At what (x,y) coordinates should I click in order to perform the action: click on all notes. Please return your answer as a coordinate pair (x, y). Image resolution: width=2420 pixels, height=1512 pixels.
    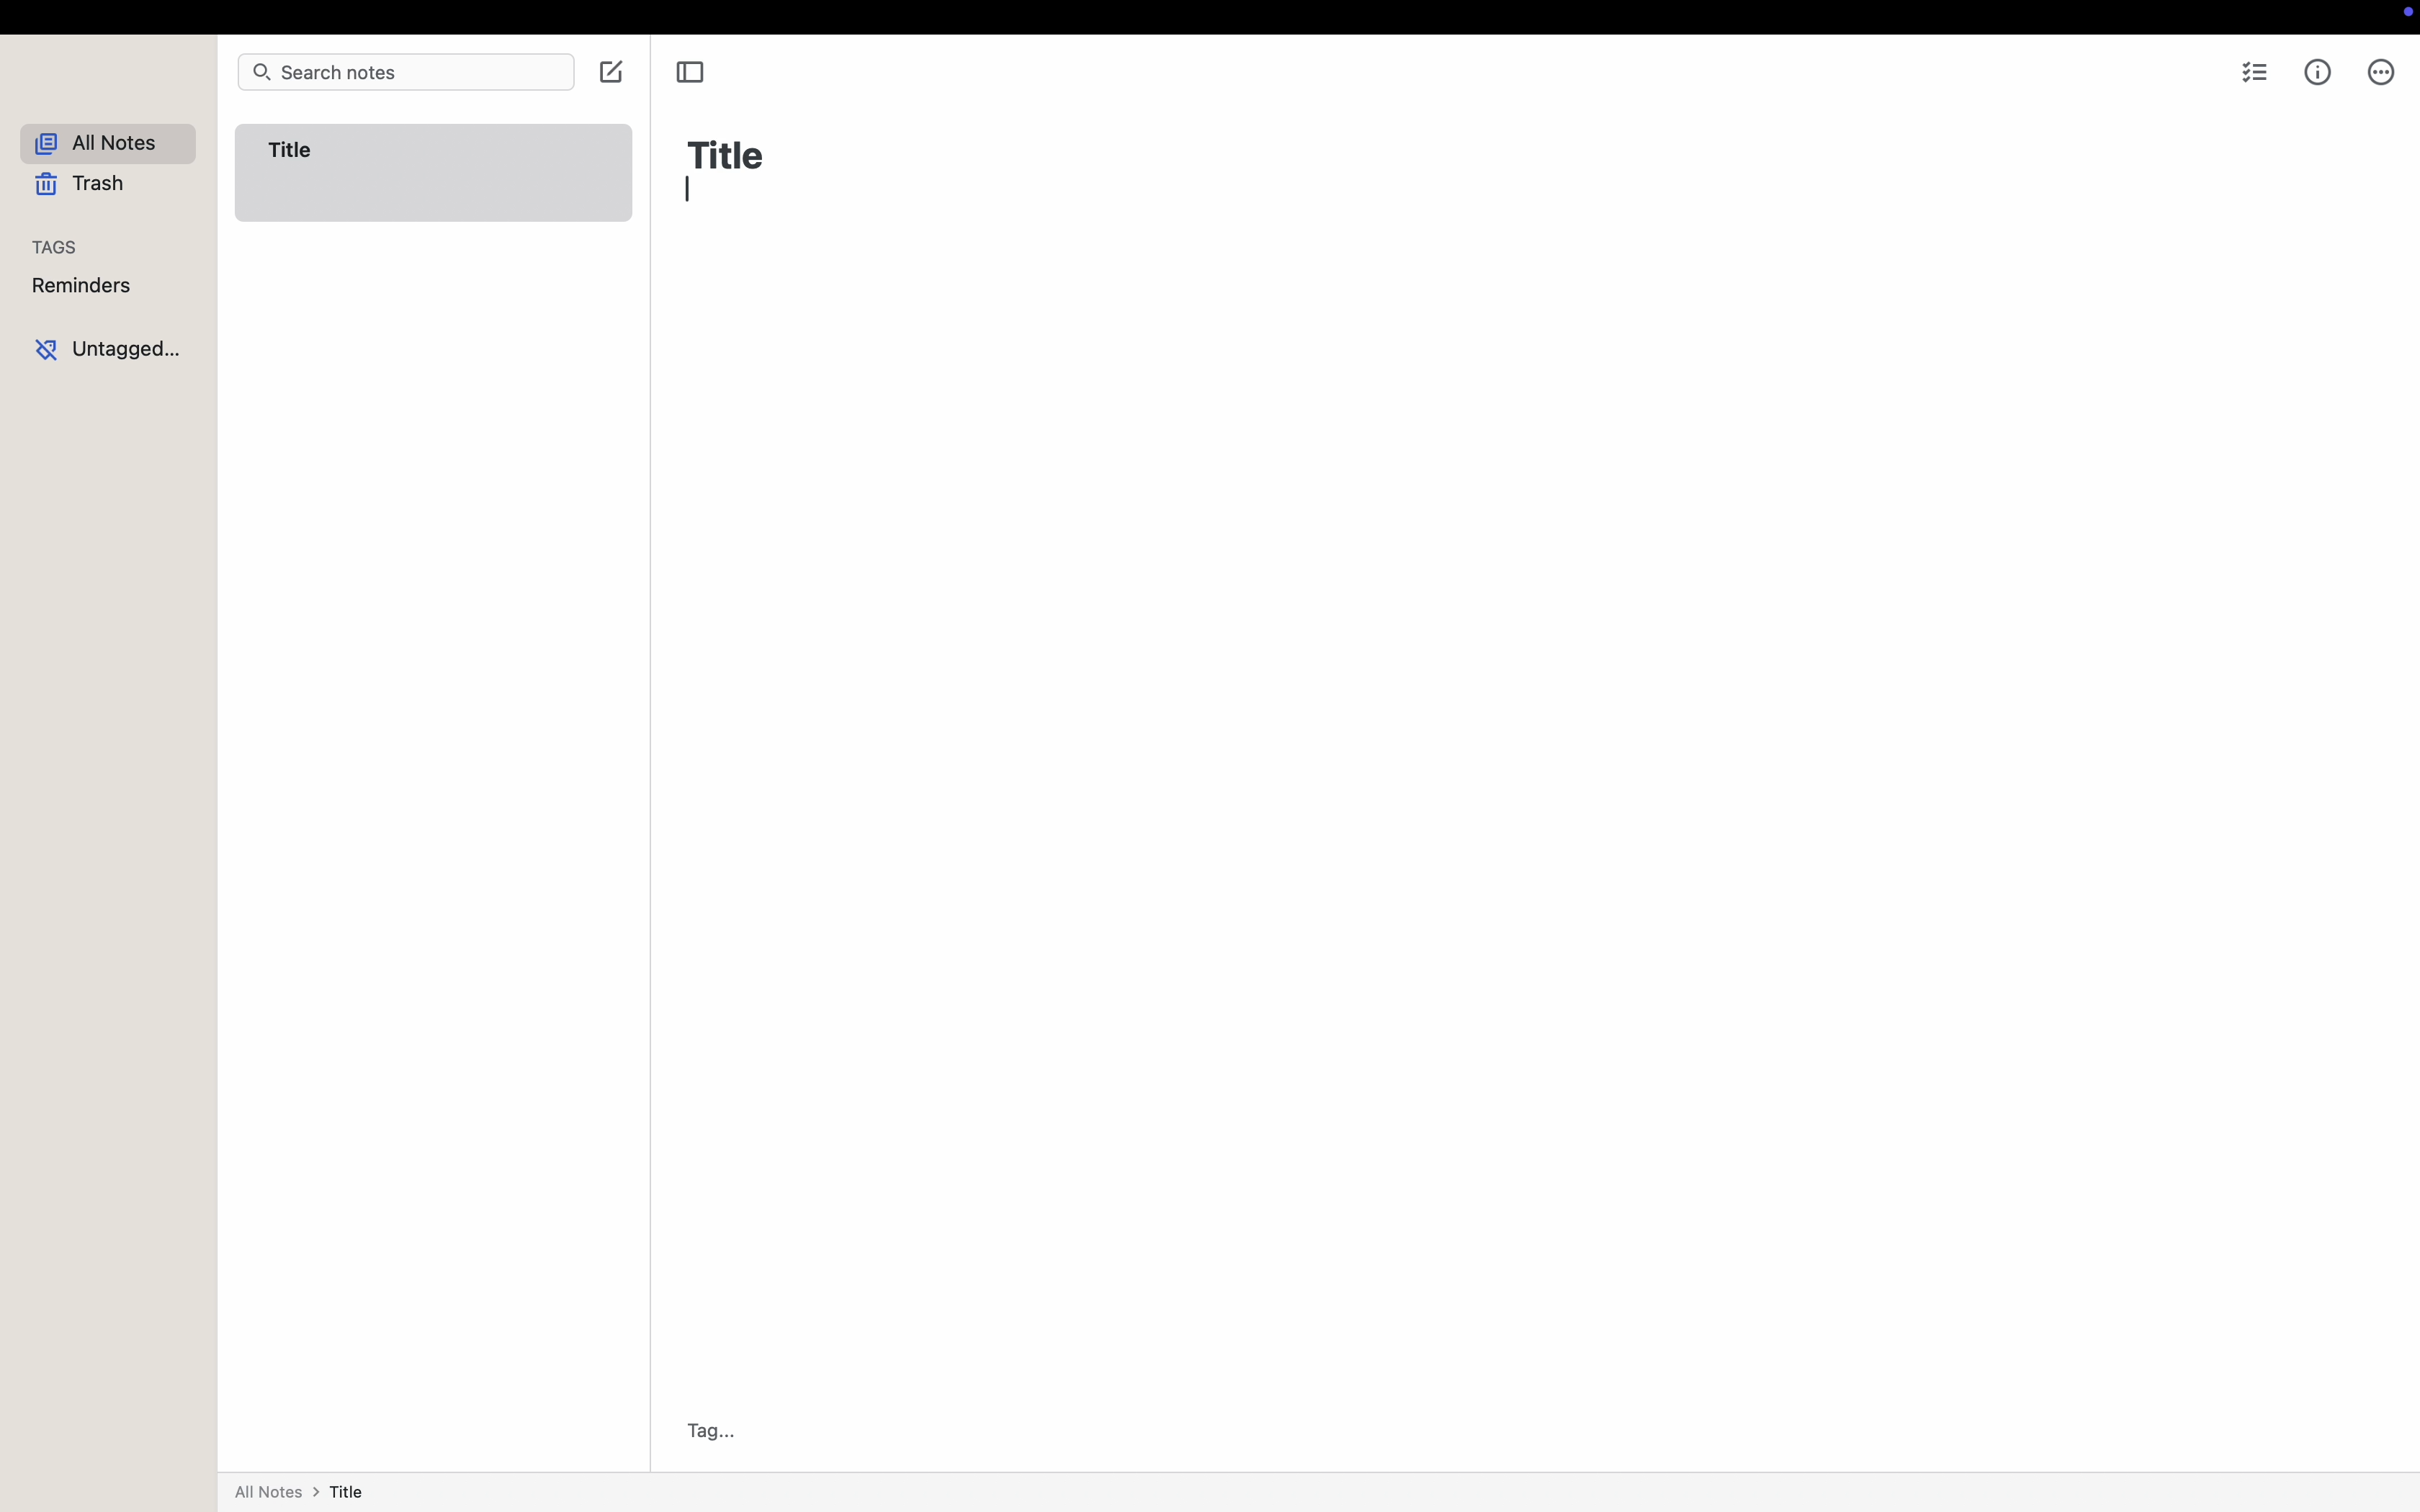
    Looking at the image, I should click on (107, 140).